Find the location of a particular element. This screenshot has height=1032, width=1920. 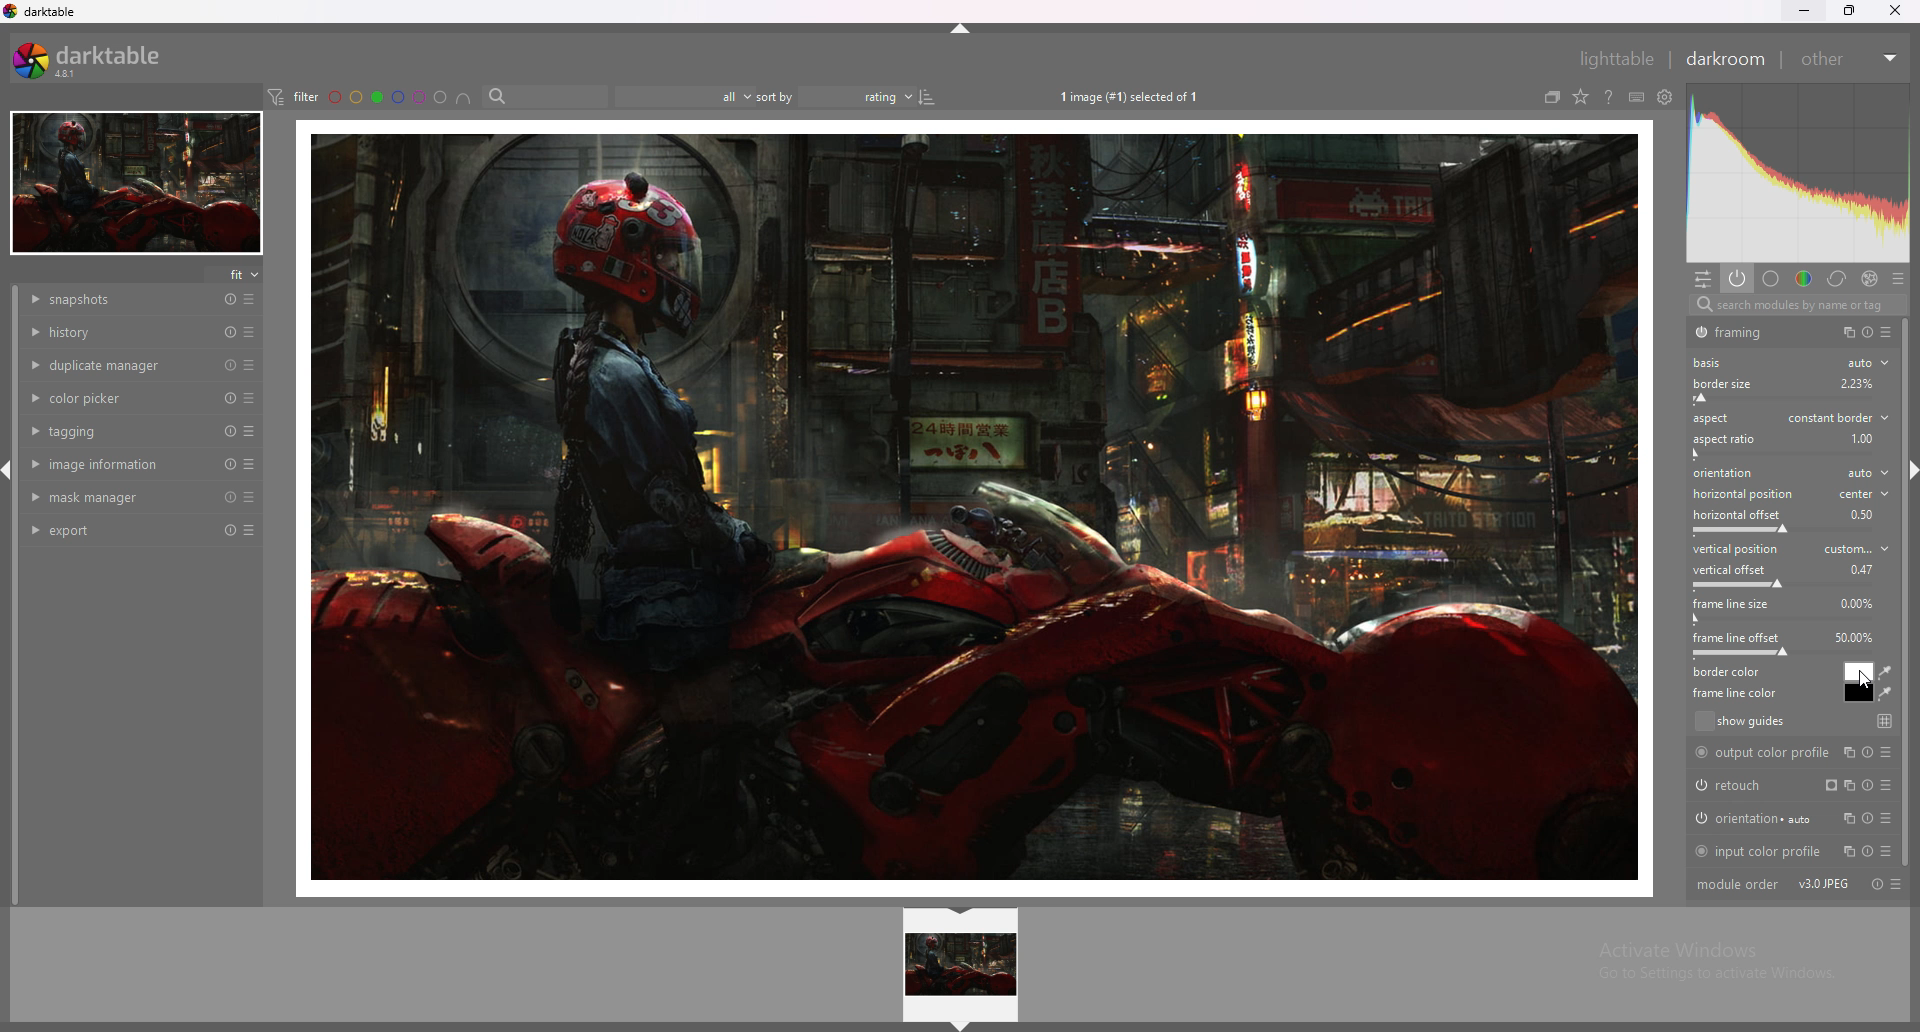

percentage is located at coordinates (1861, 436).